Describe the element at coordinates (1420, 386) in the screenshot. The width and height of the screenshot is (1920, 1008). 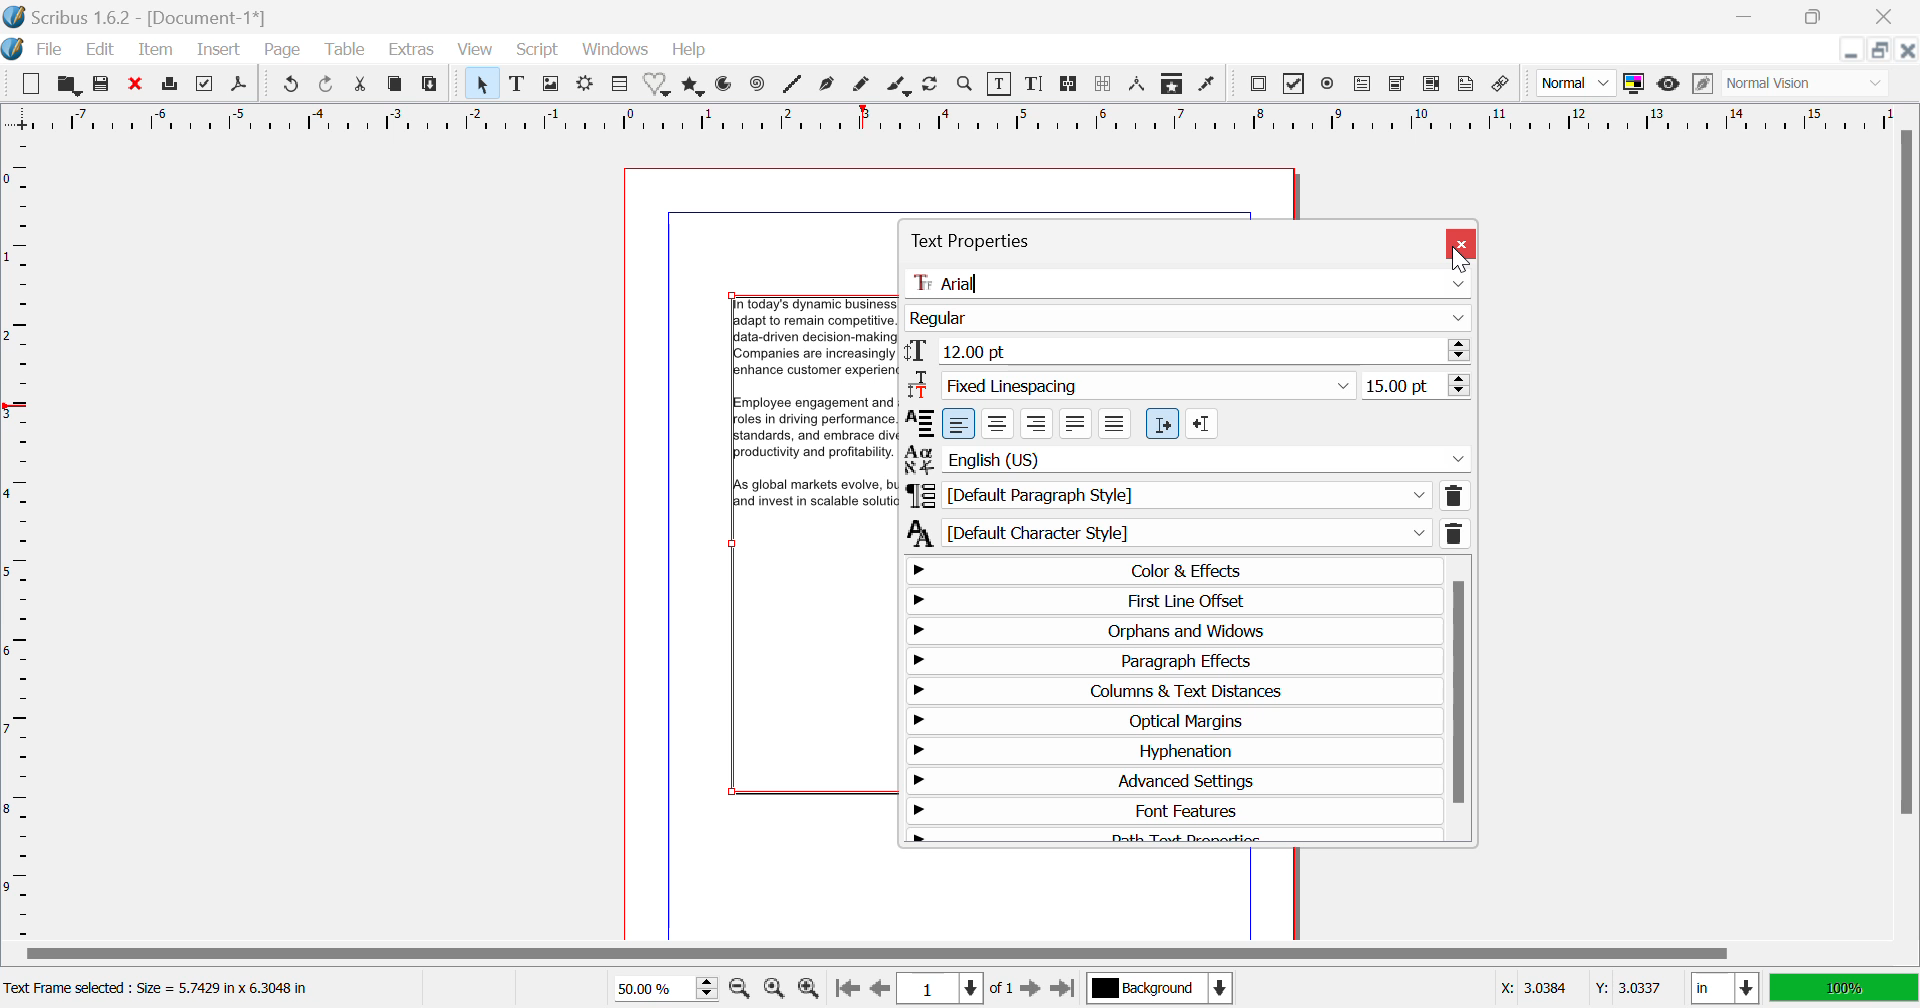
I see `Linespacing Value` at that location.